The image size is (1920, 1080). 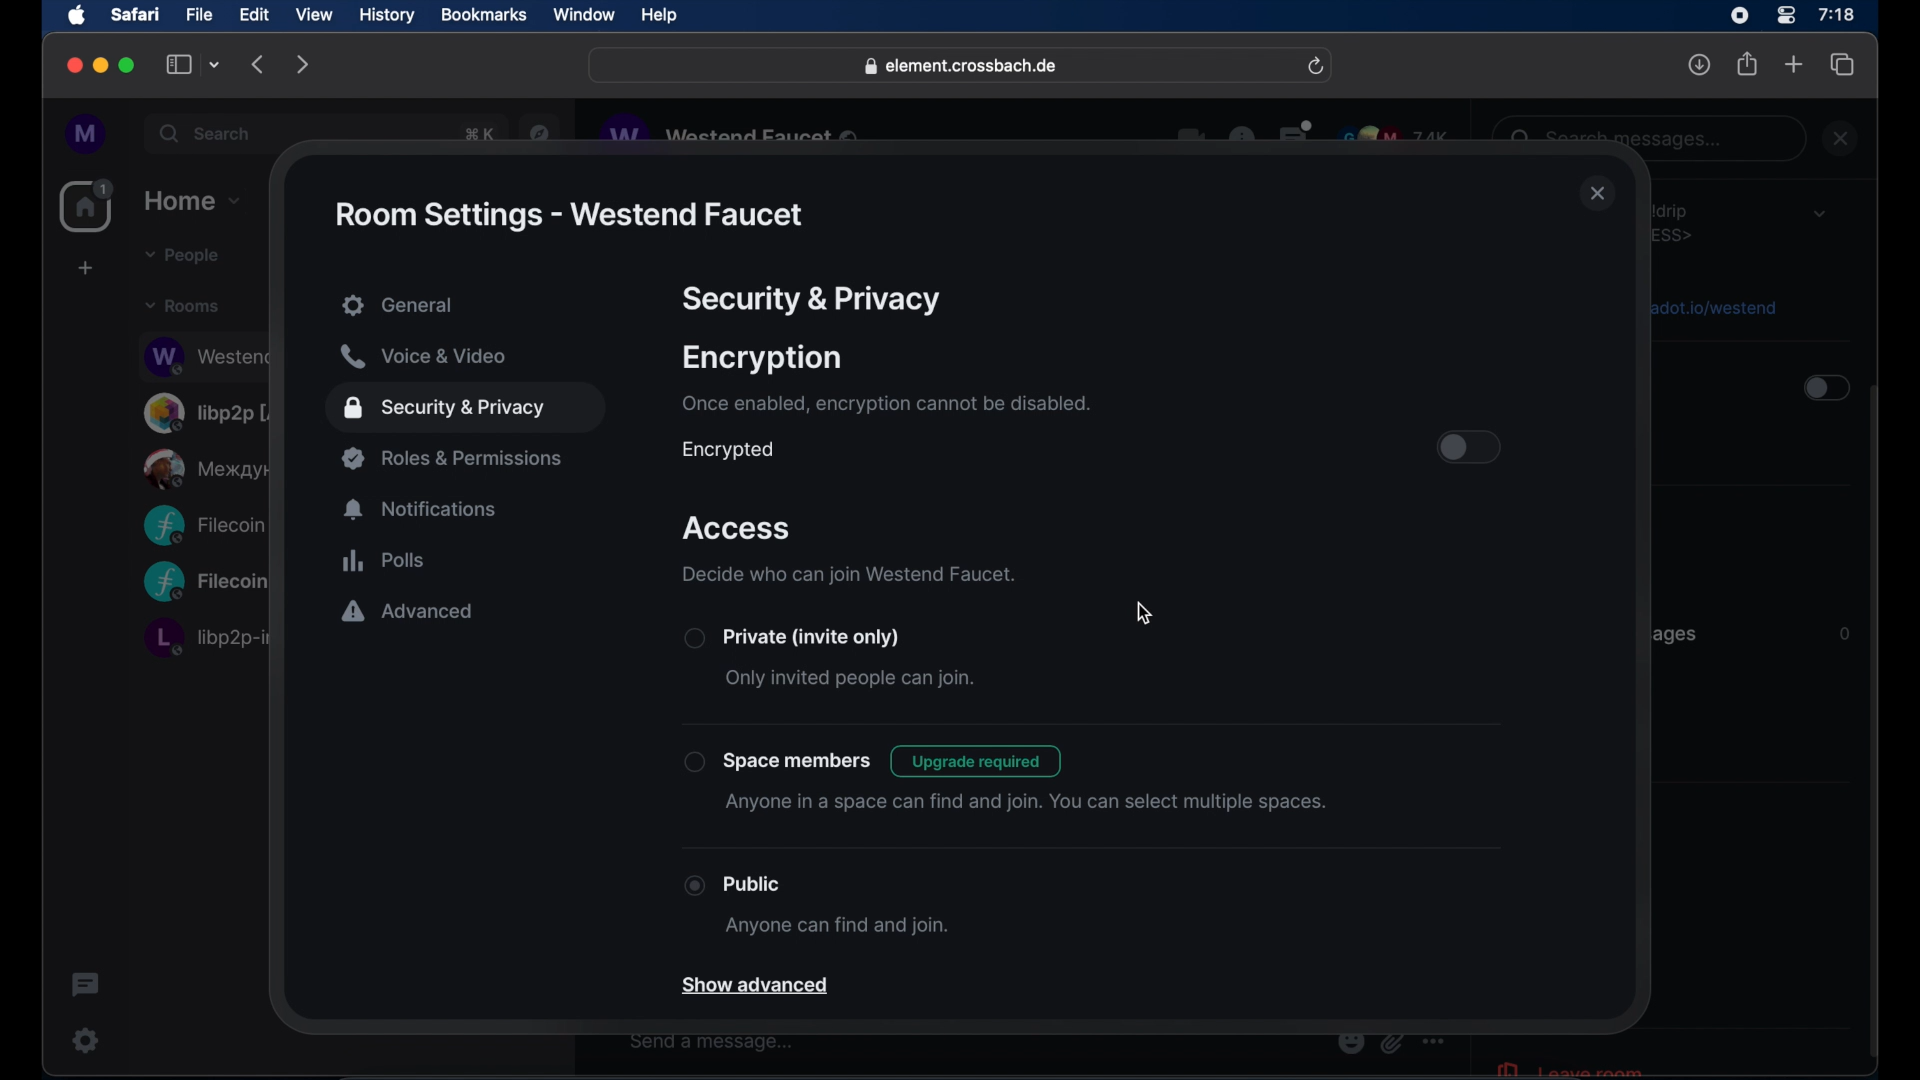 What do you see at coordinates (733, 133) in the screenshot?
I see `obscure` at bounding box center [733, 133].